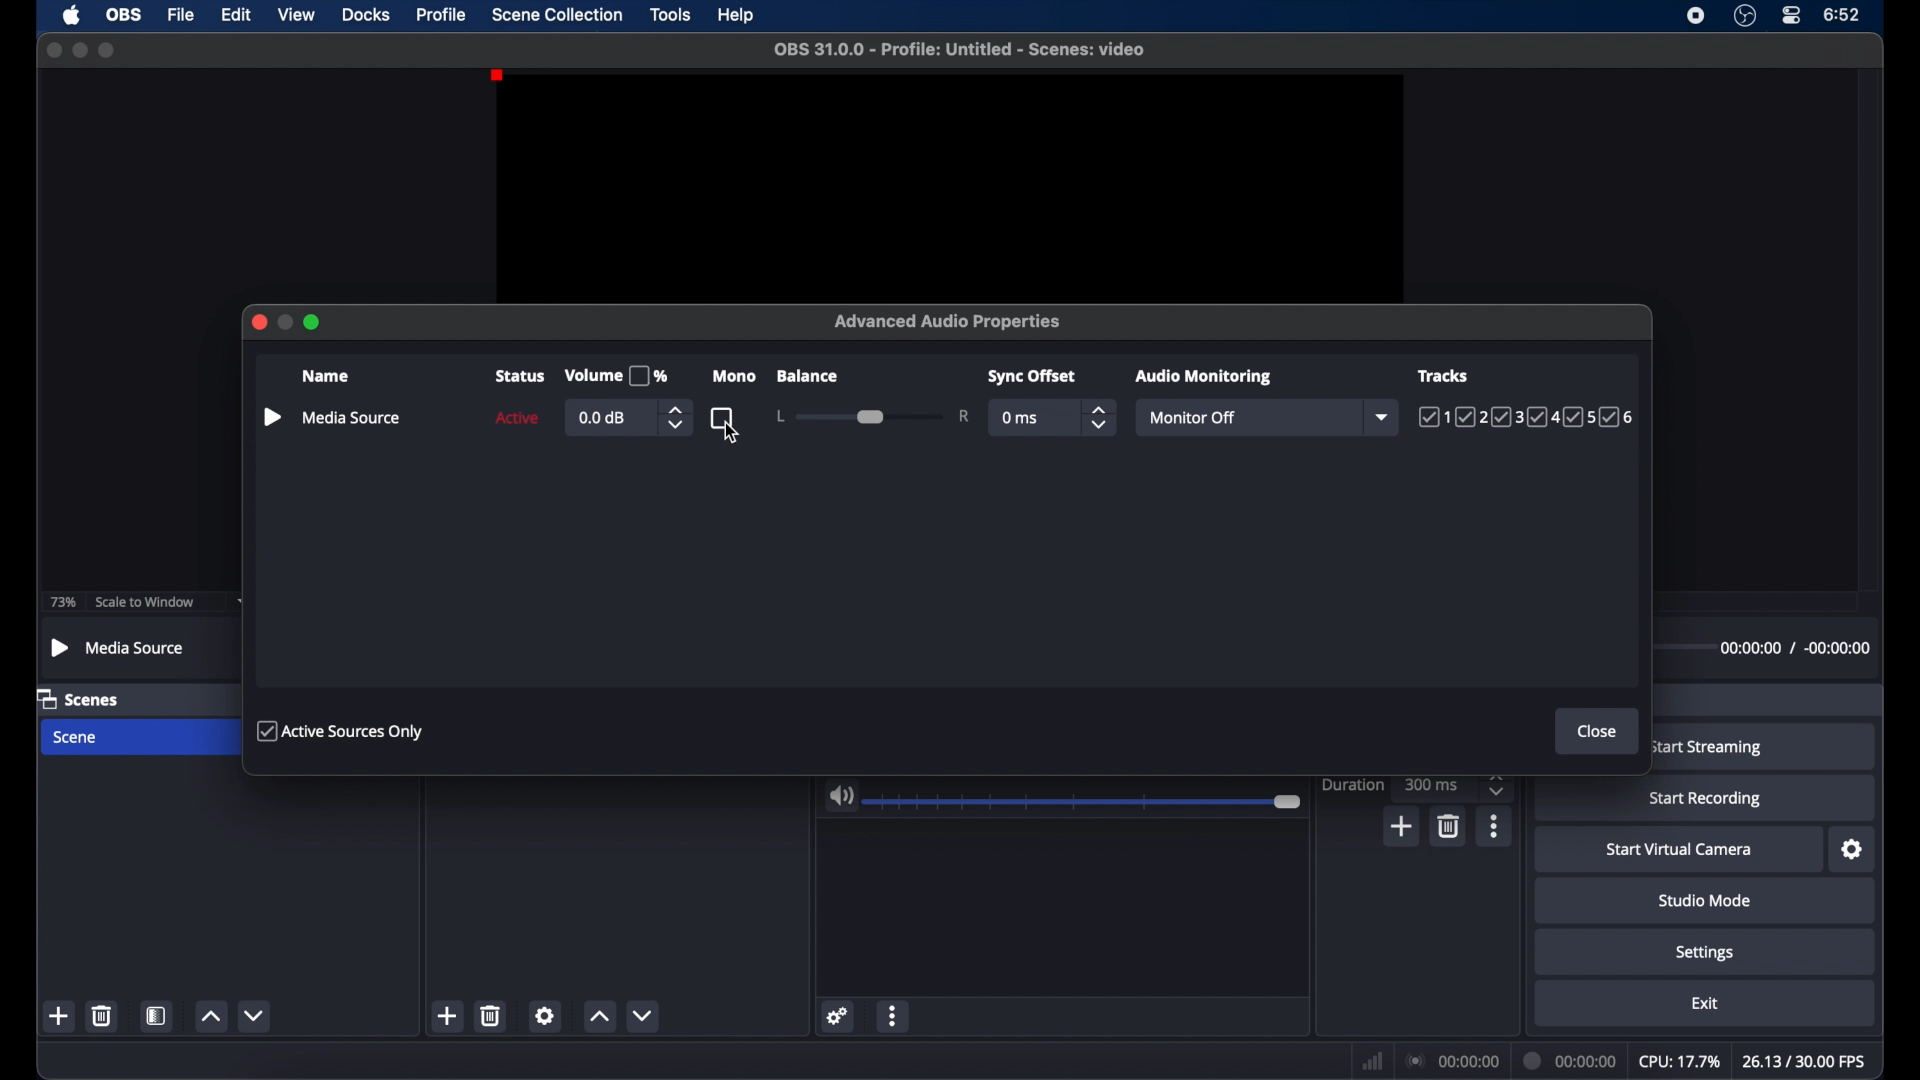  Describe the element at coordinates (296, 13) in the screenshot. I see `view` at that location.